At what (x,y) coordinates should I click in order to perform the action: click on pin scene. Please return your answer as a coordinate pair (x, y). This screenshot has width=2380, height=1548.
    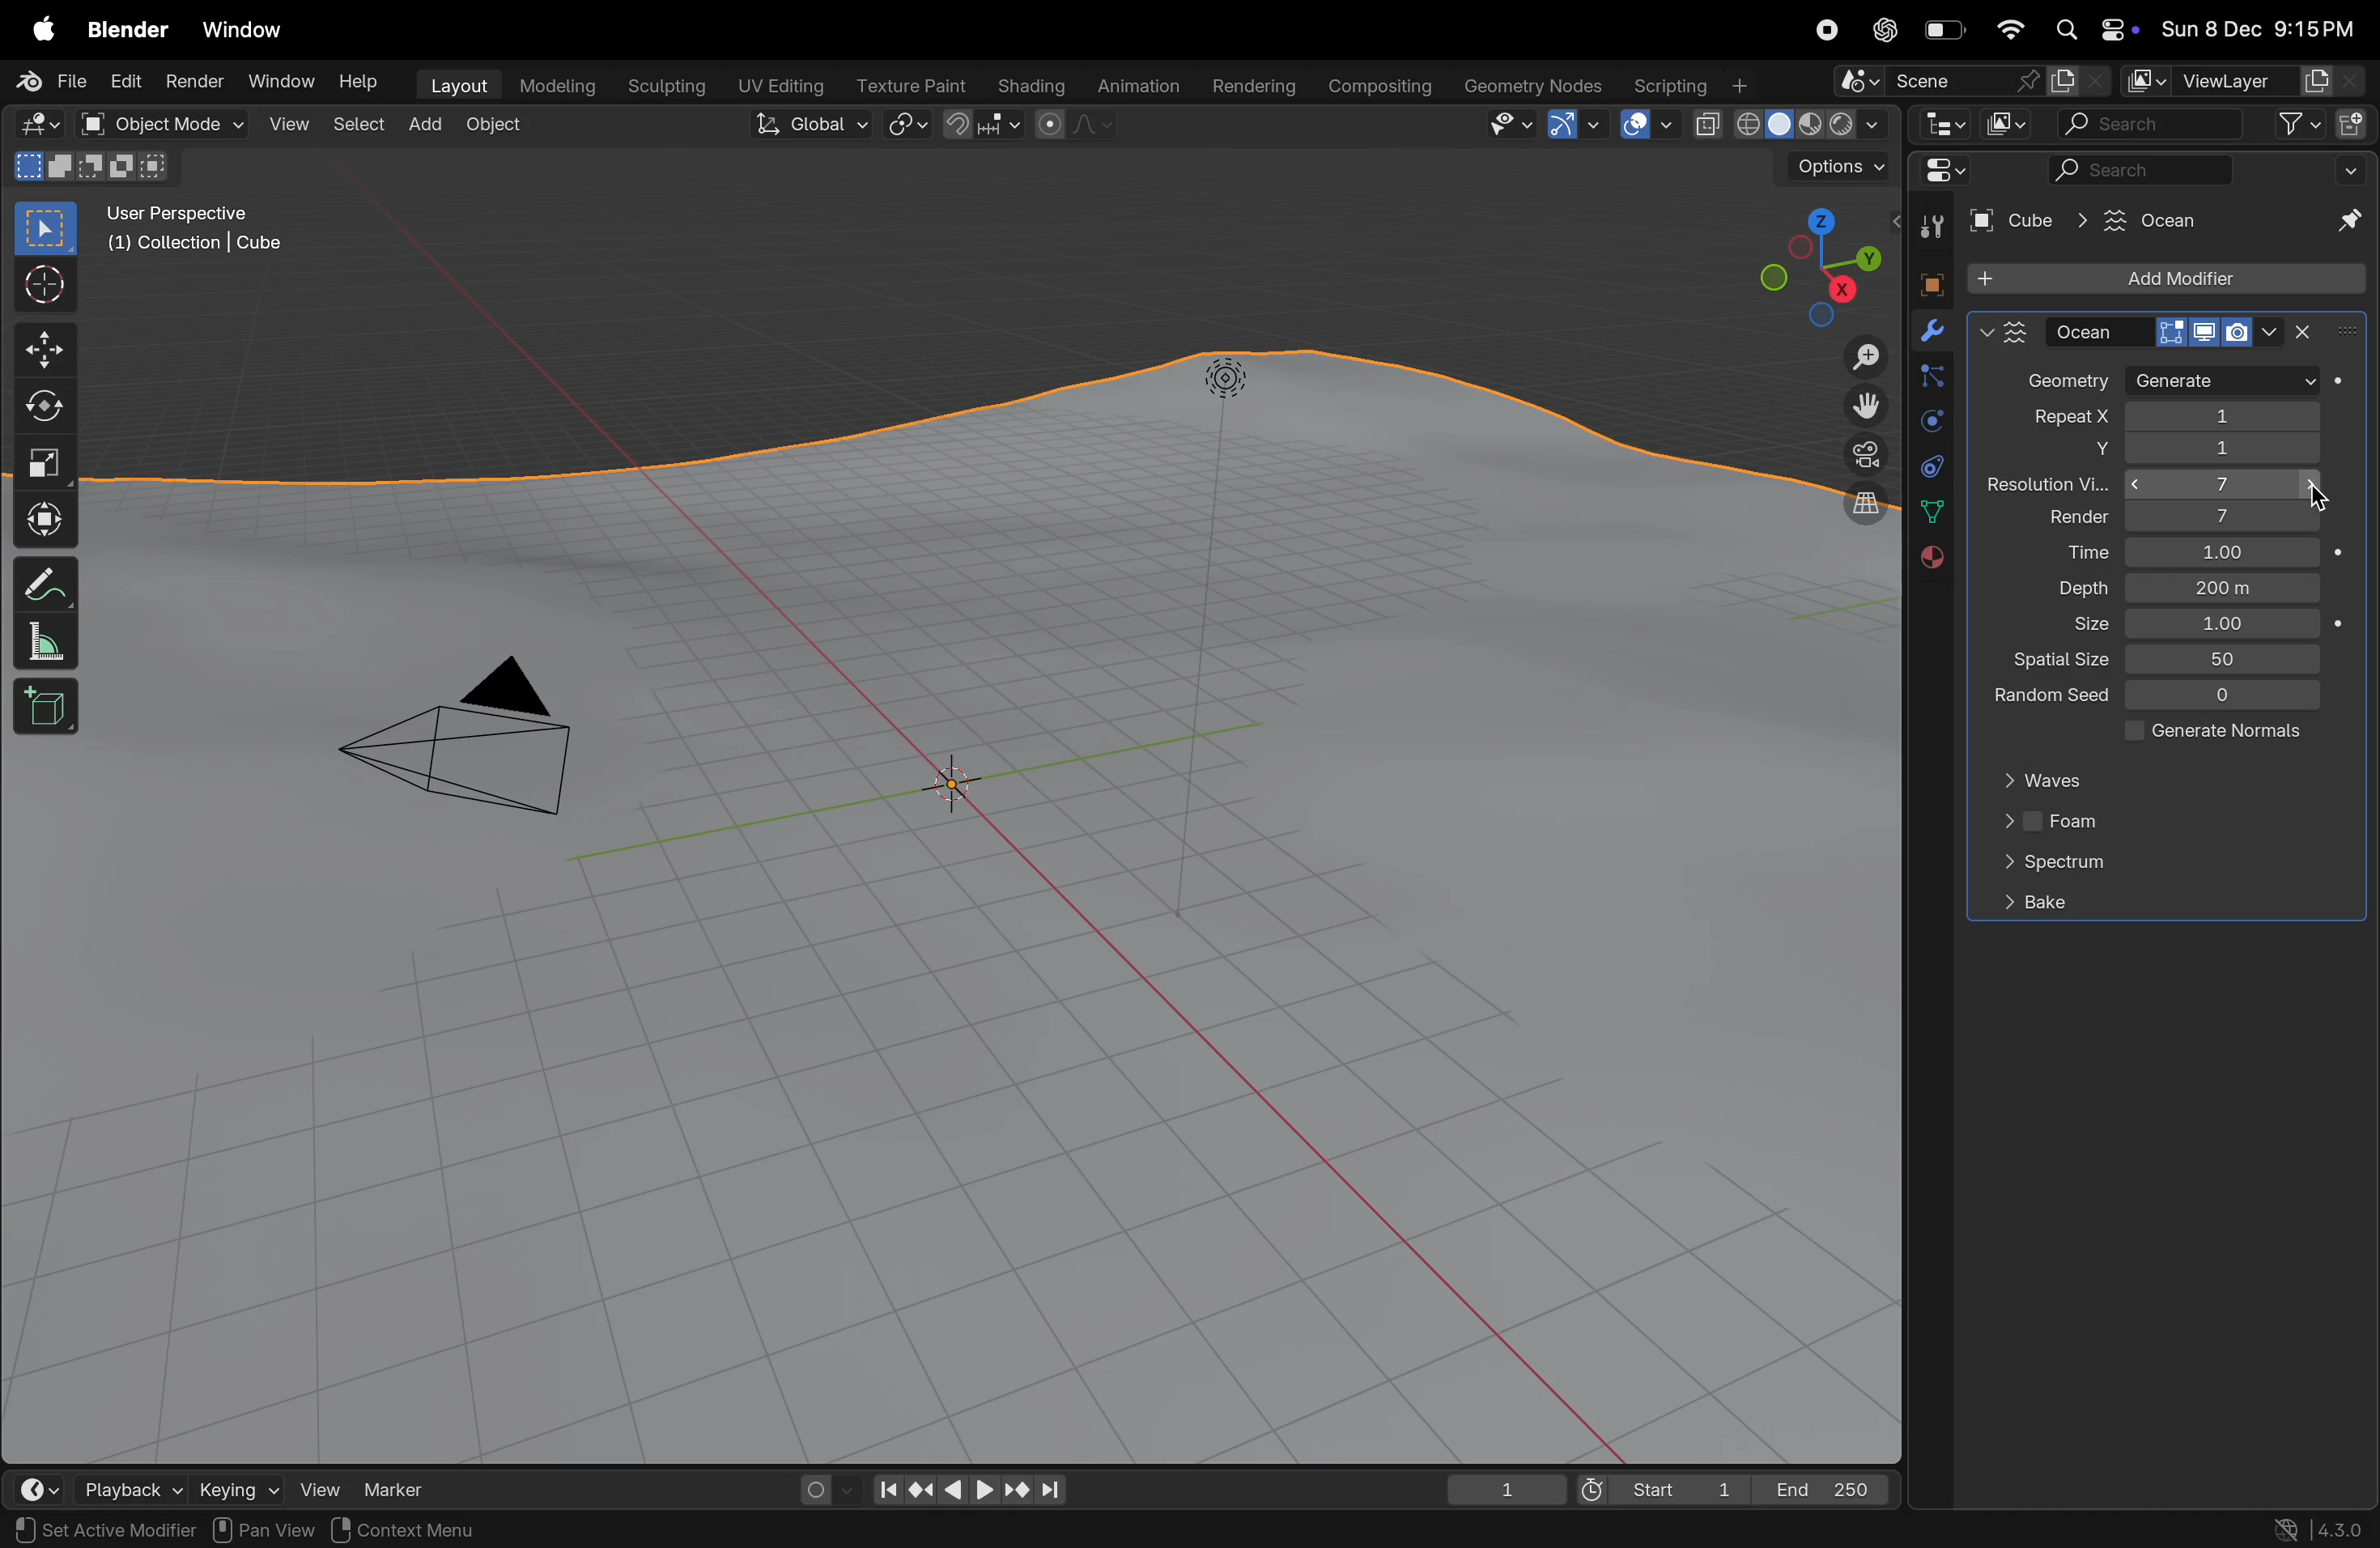
    Looking at the image, I should click on (1933, 83).